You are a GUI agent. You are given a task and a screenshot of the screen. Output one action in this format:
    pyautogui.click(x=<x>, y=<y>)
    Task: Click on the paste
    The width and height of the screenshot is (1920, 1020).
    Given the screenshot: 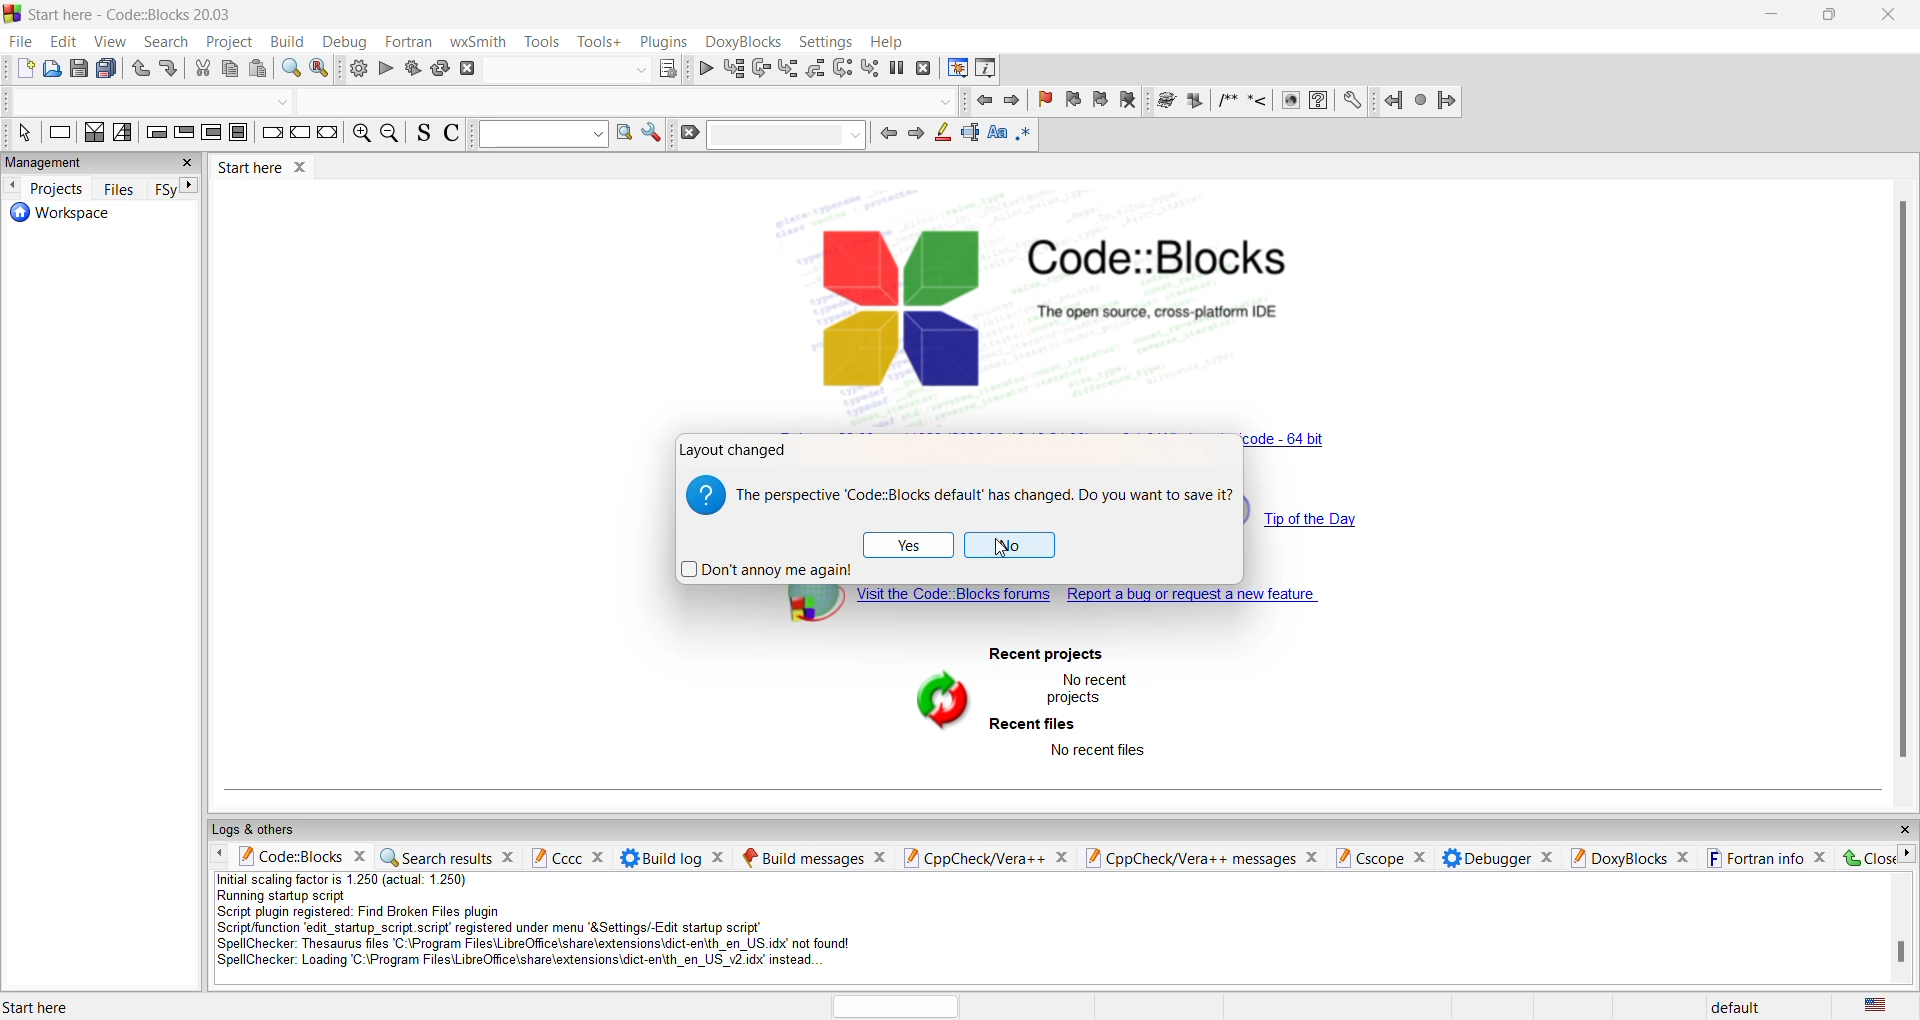 What is the action you would take?
    pyautogui.click(x=259, y=69)
    